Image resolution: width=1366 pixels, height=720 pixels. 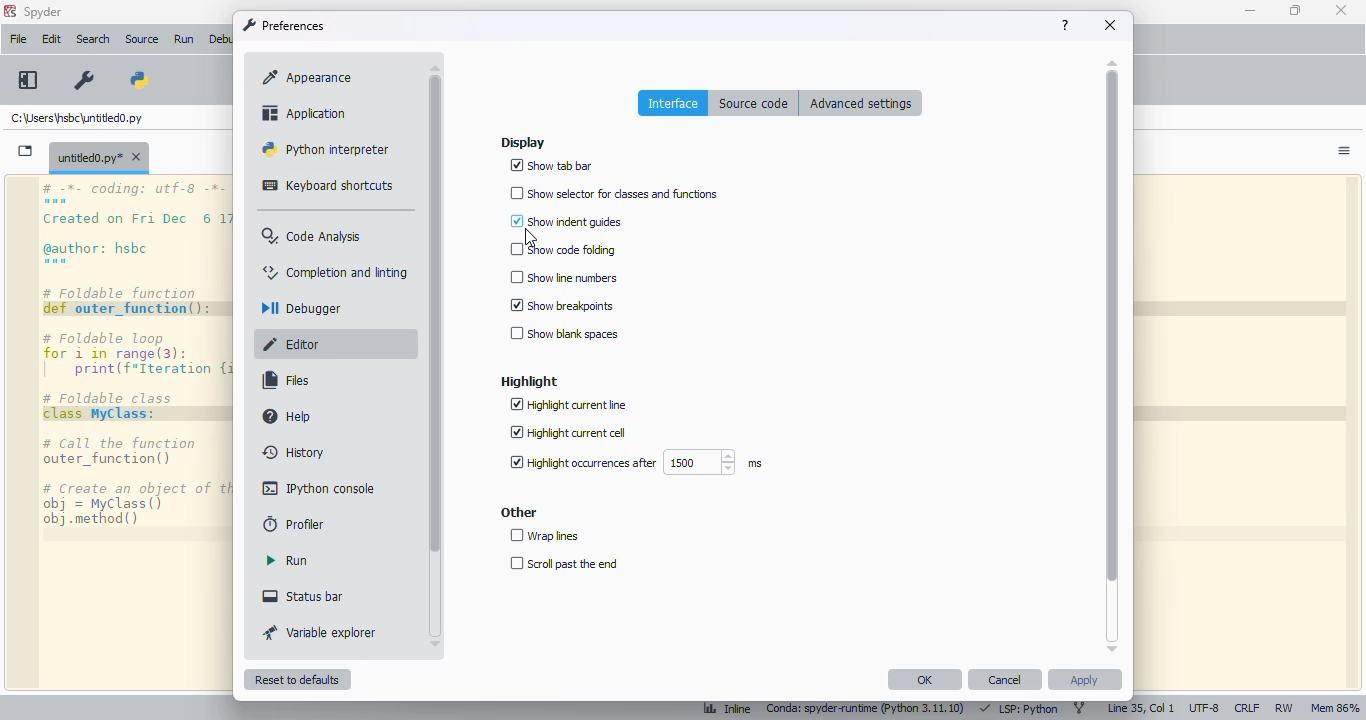 What do you see at coordinates (1080, 708) in the screenshot?
I see `git branches` at bounding box center [1080, 708].